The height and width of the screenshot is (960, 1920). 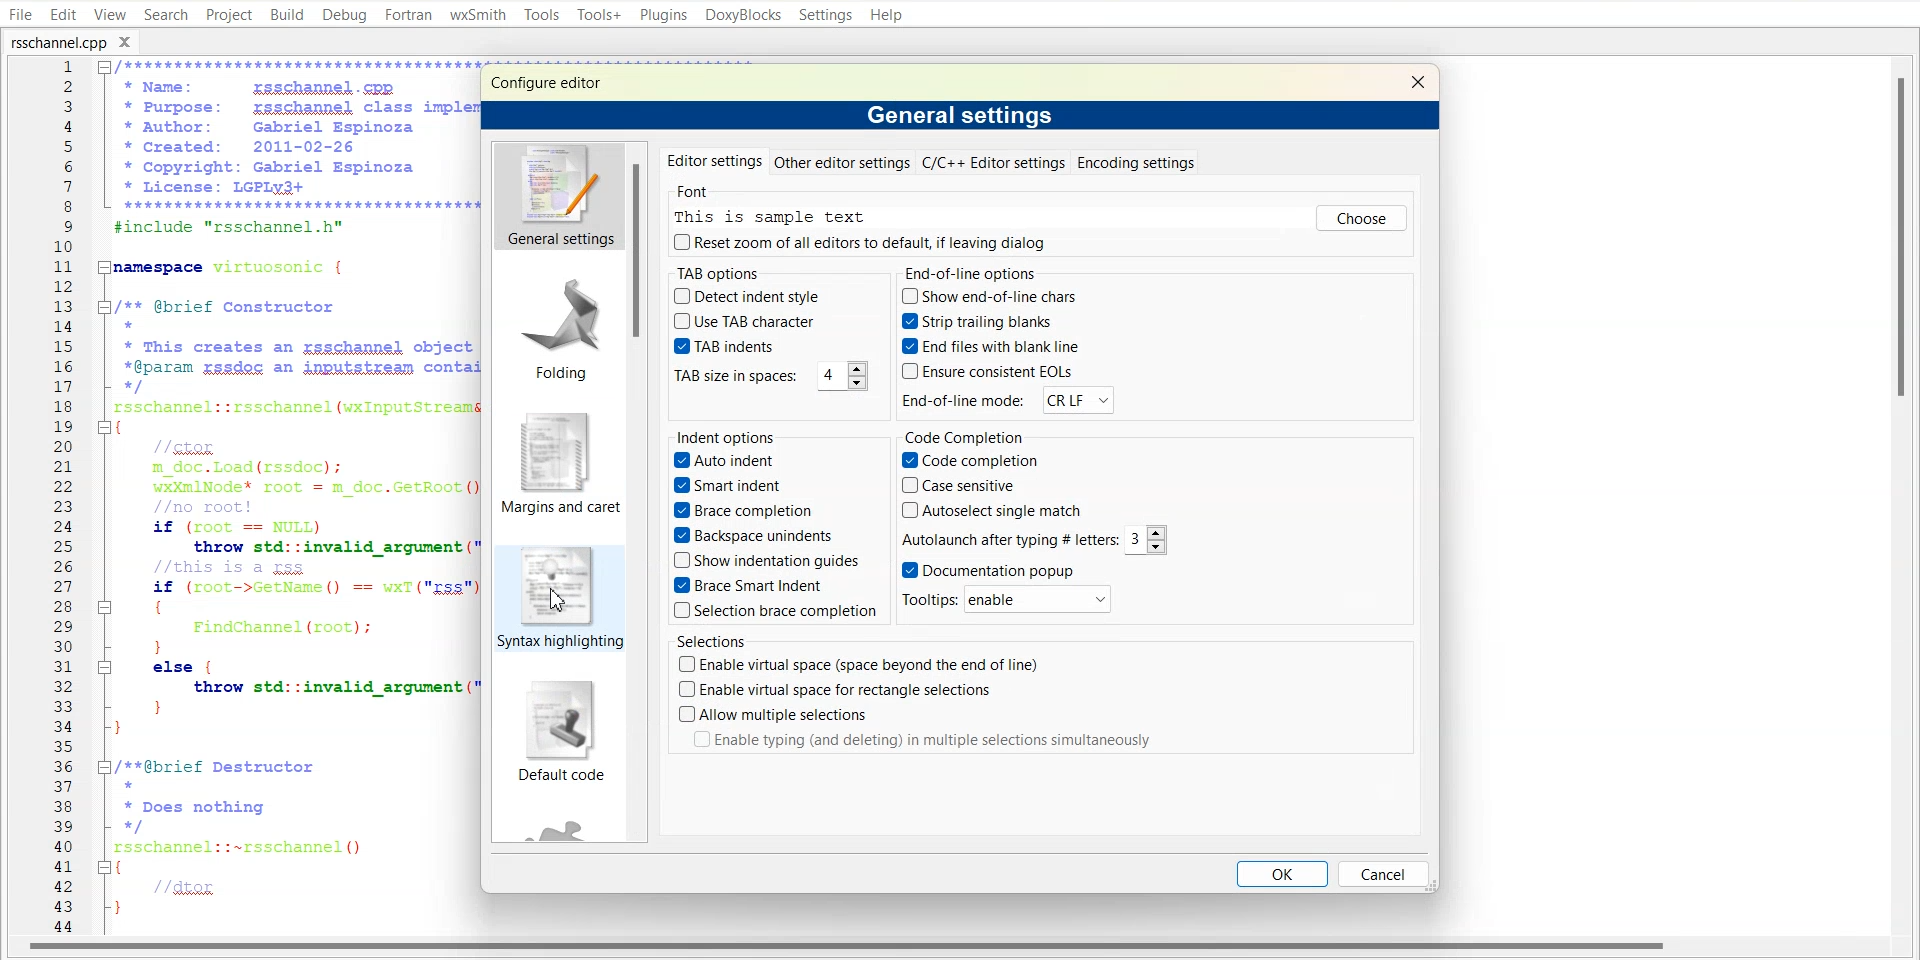 What do you see at coordinates (775, 609) in the screenshot?
I see `Selection brace completion` at bounding box center [775, 609].